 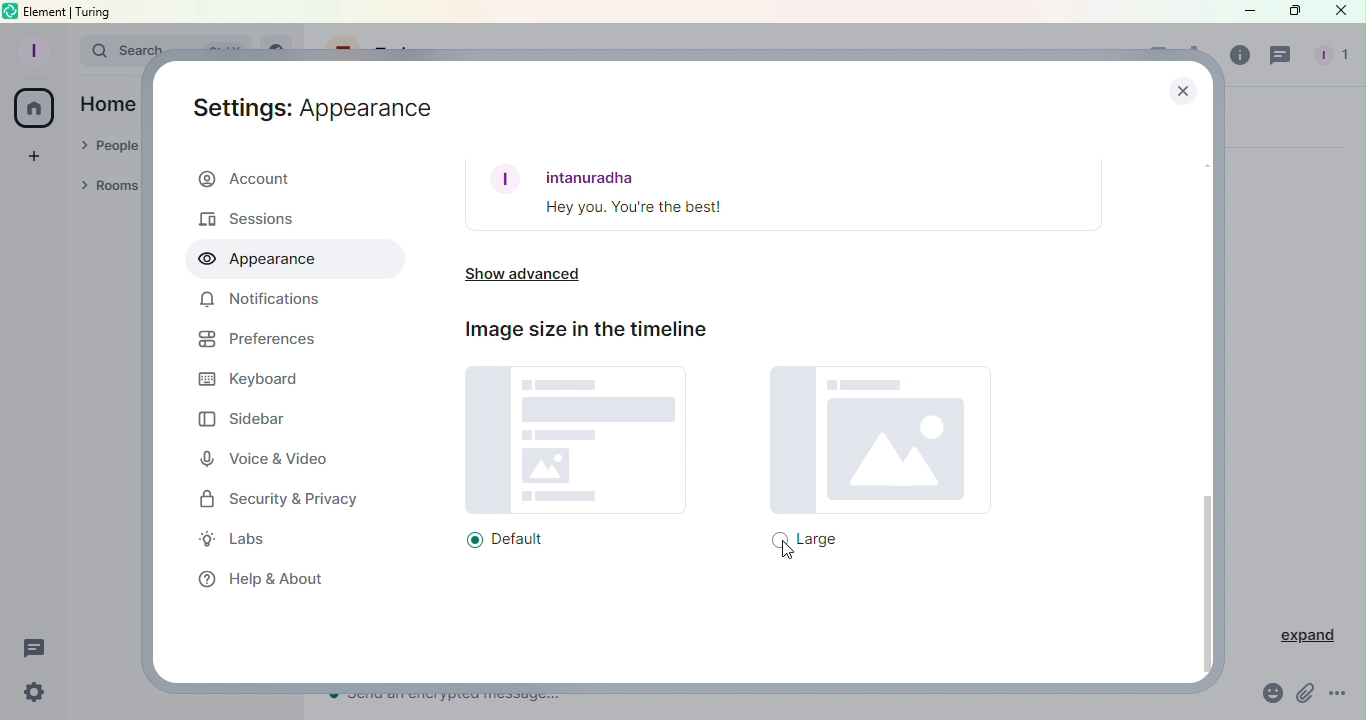 What do you see at coordinates (271, 460) in the screenshot?
I see `Voice and video` at bounding box center [271, 460].